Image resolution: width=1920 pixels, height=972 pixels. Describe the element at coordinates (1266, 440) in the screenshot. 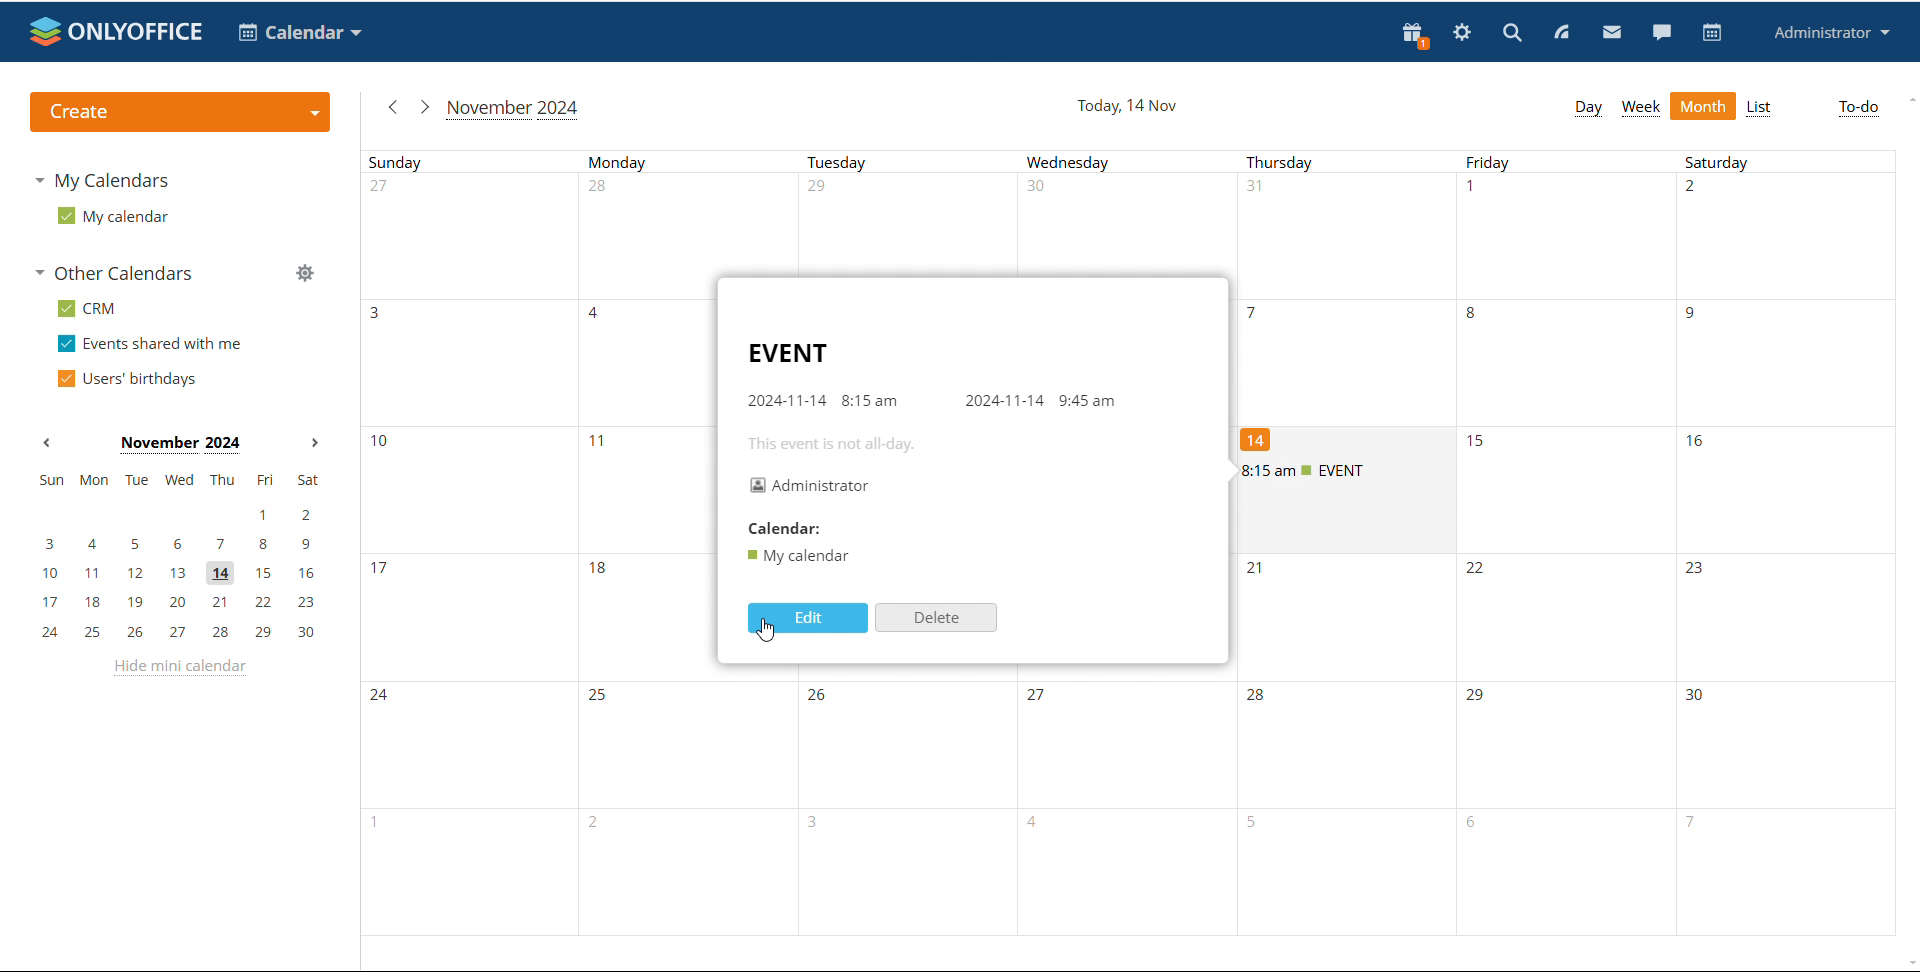

I see `14` at that location.